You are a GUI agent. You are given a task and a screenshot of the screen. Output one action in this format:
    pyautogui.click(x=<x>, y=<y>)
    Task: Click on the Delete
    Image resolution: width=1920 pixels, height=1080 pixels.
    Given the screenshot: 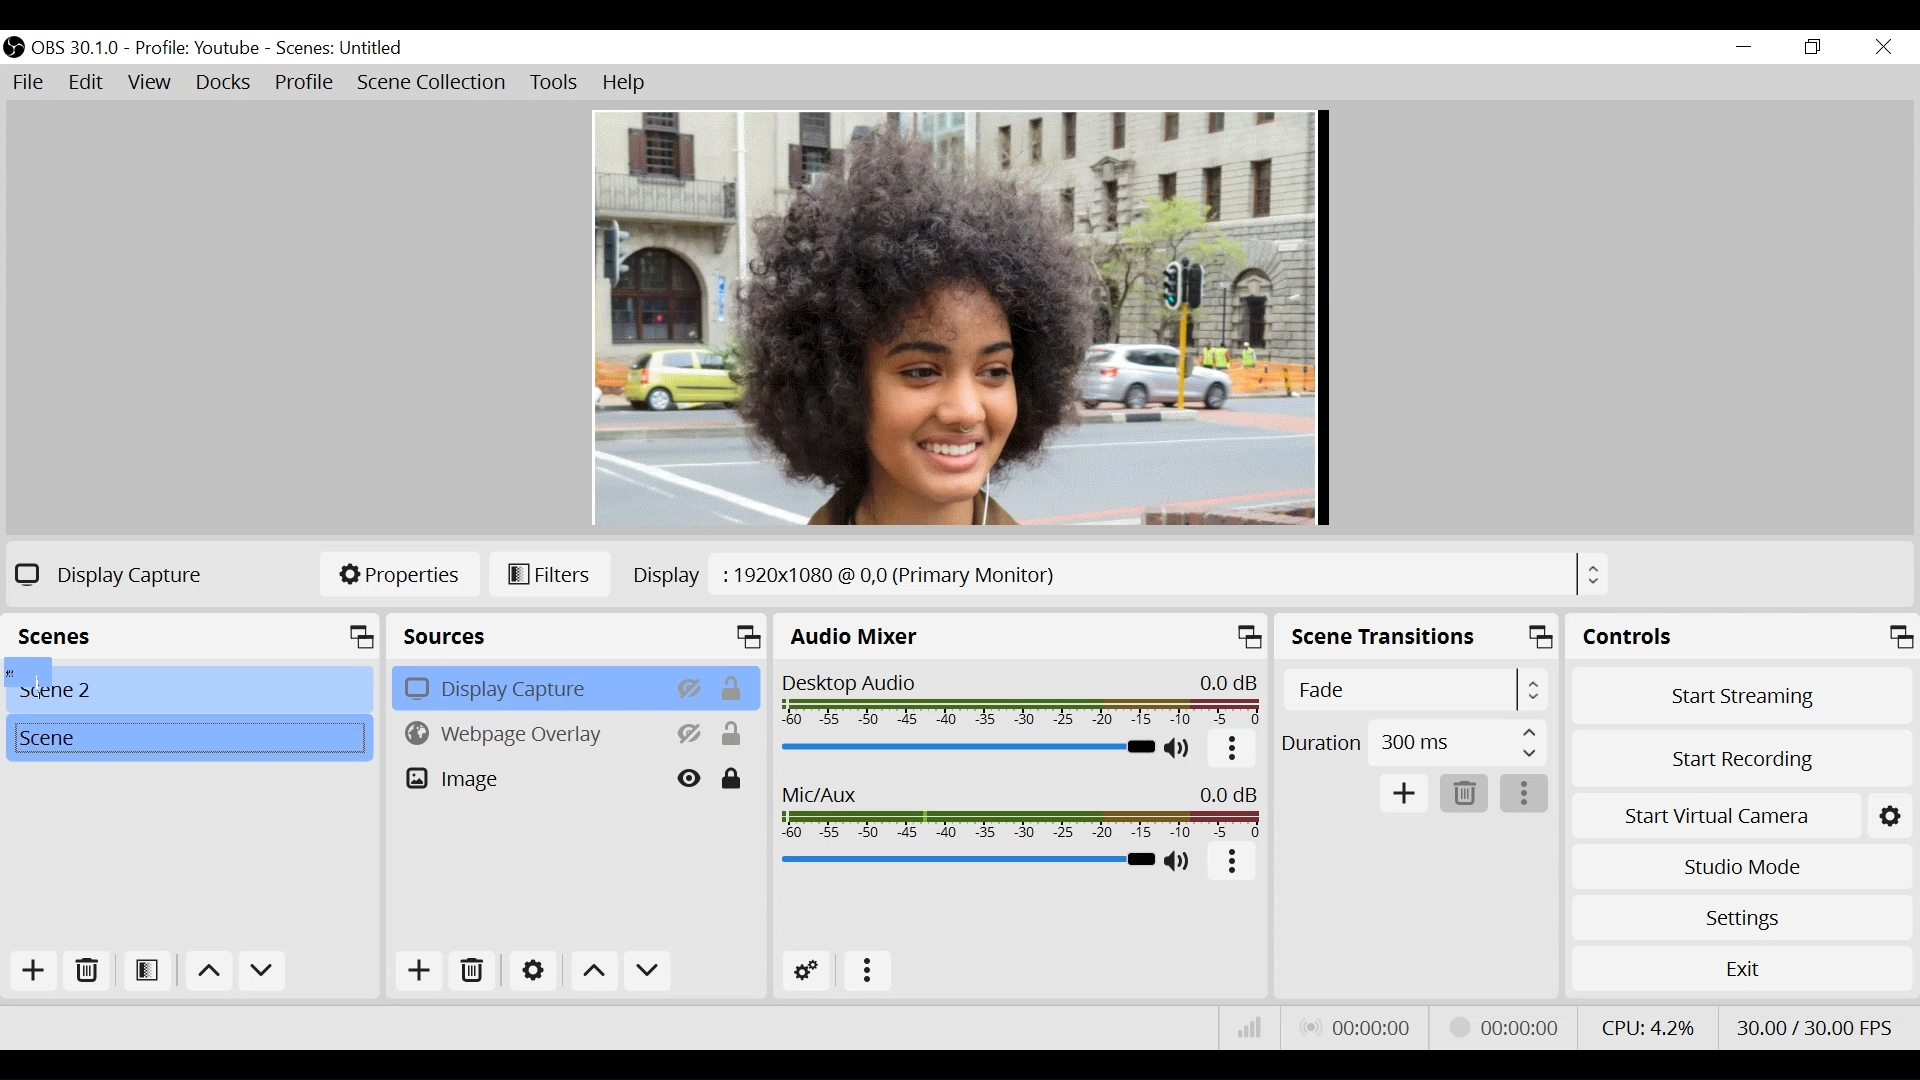 What is the action you would take?
    pyautogui.click(x=1462, y=792)
    